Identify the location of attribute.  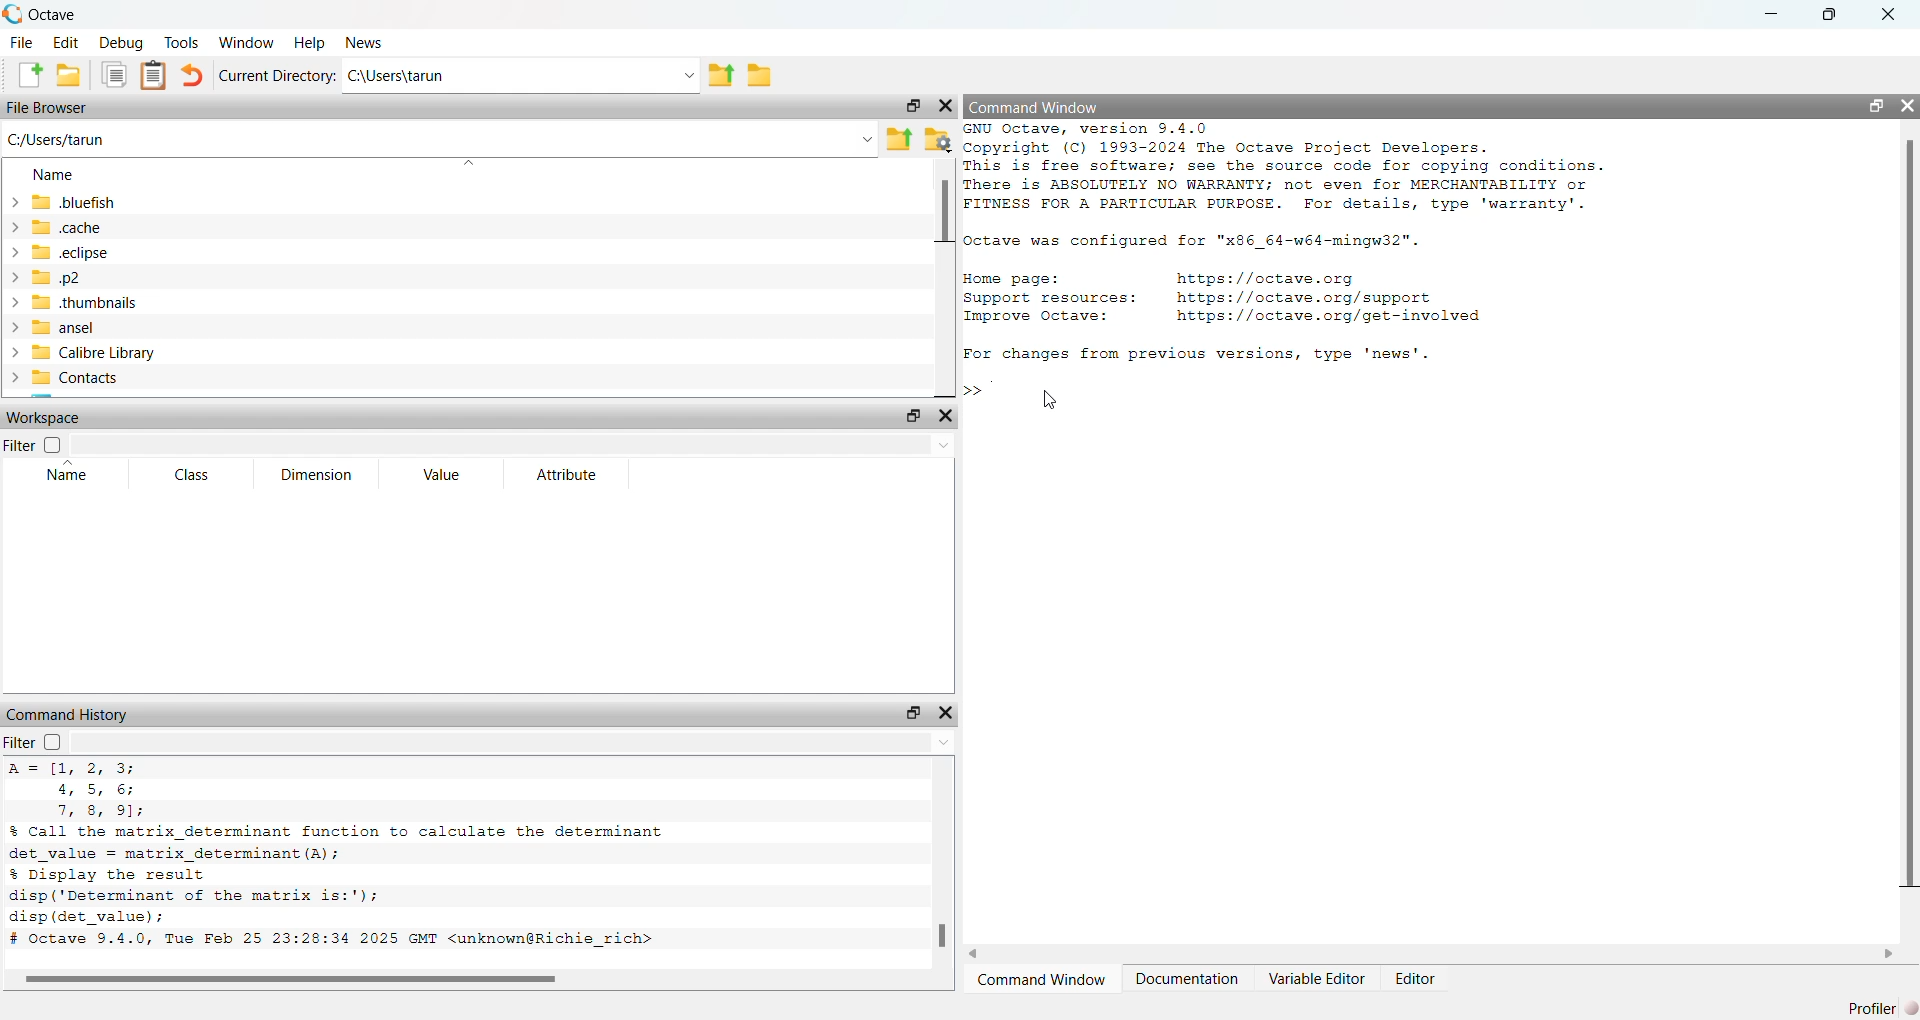
(566, 474).